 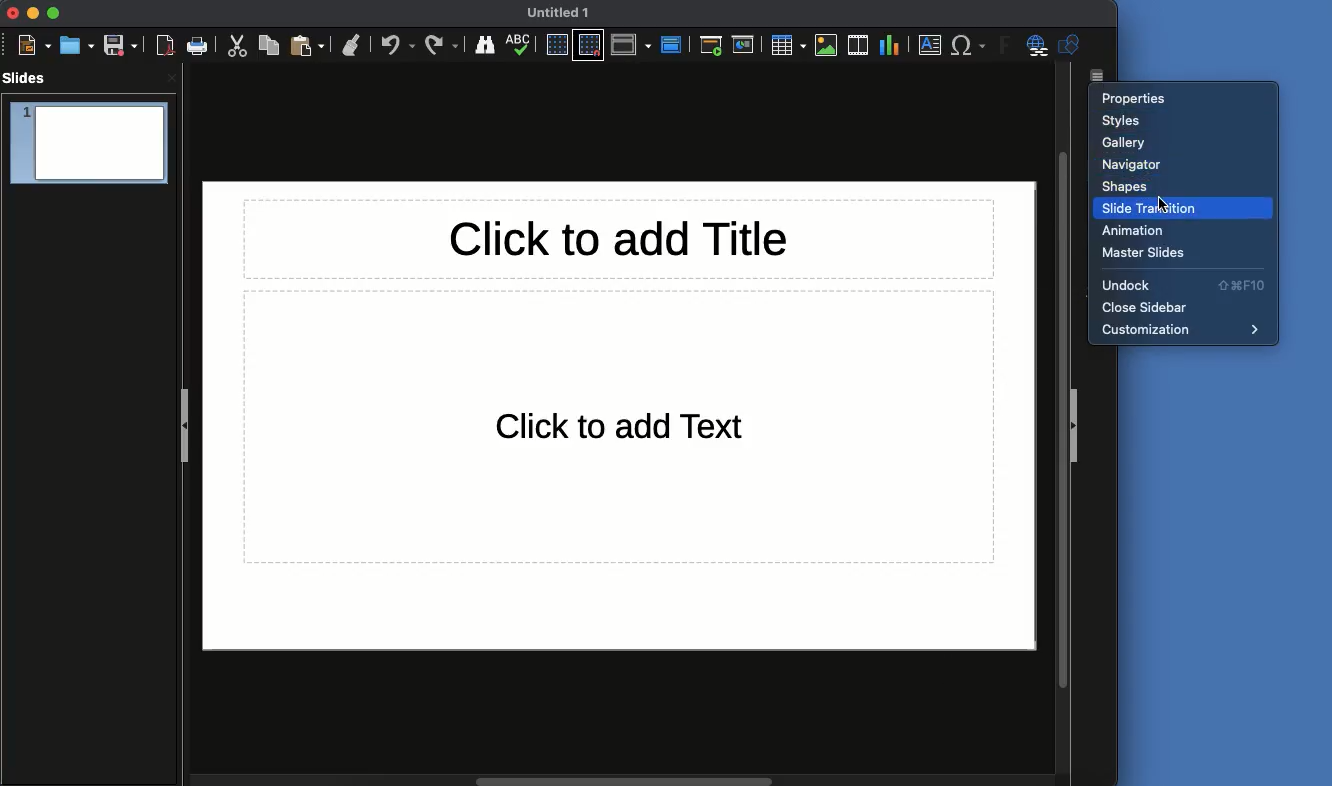 I want to click on Slide 1, so click(x=89, y=146).